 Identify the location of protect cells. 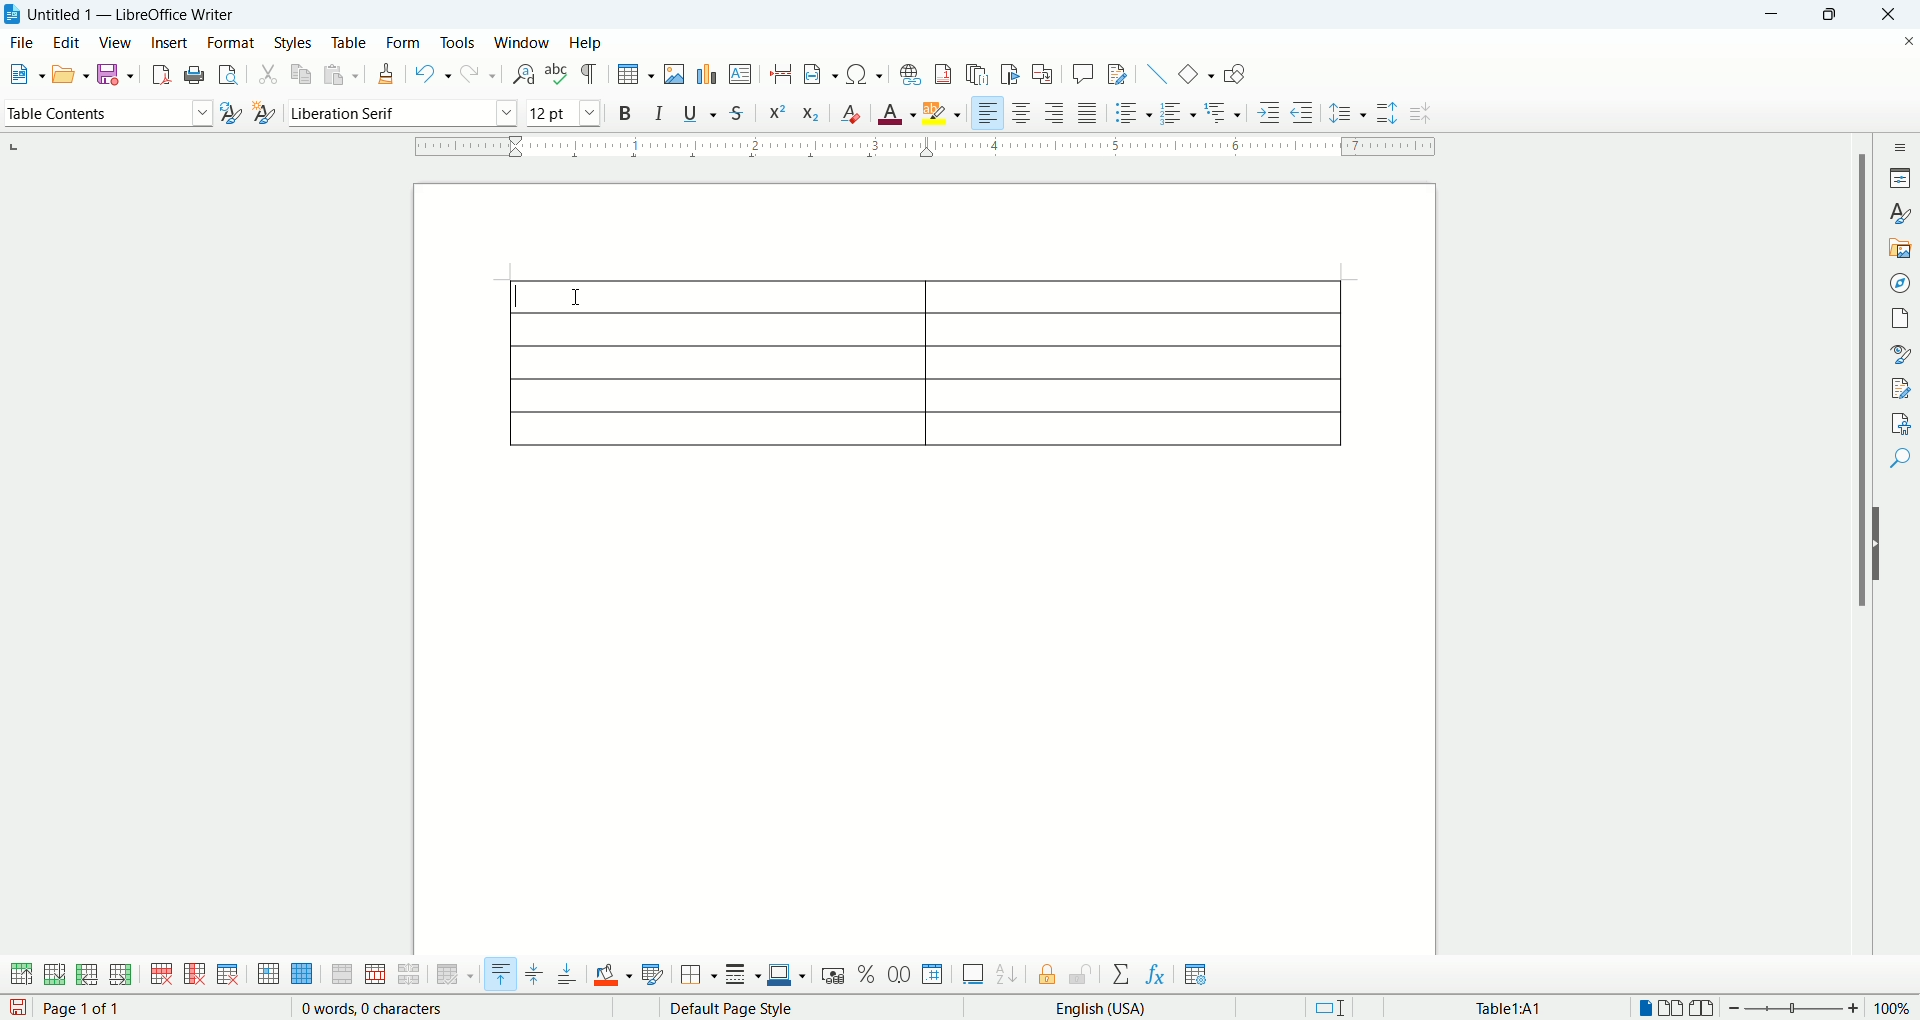
(1045, 977).